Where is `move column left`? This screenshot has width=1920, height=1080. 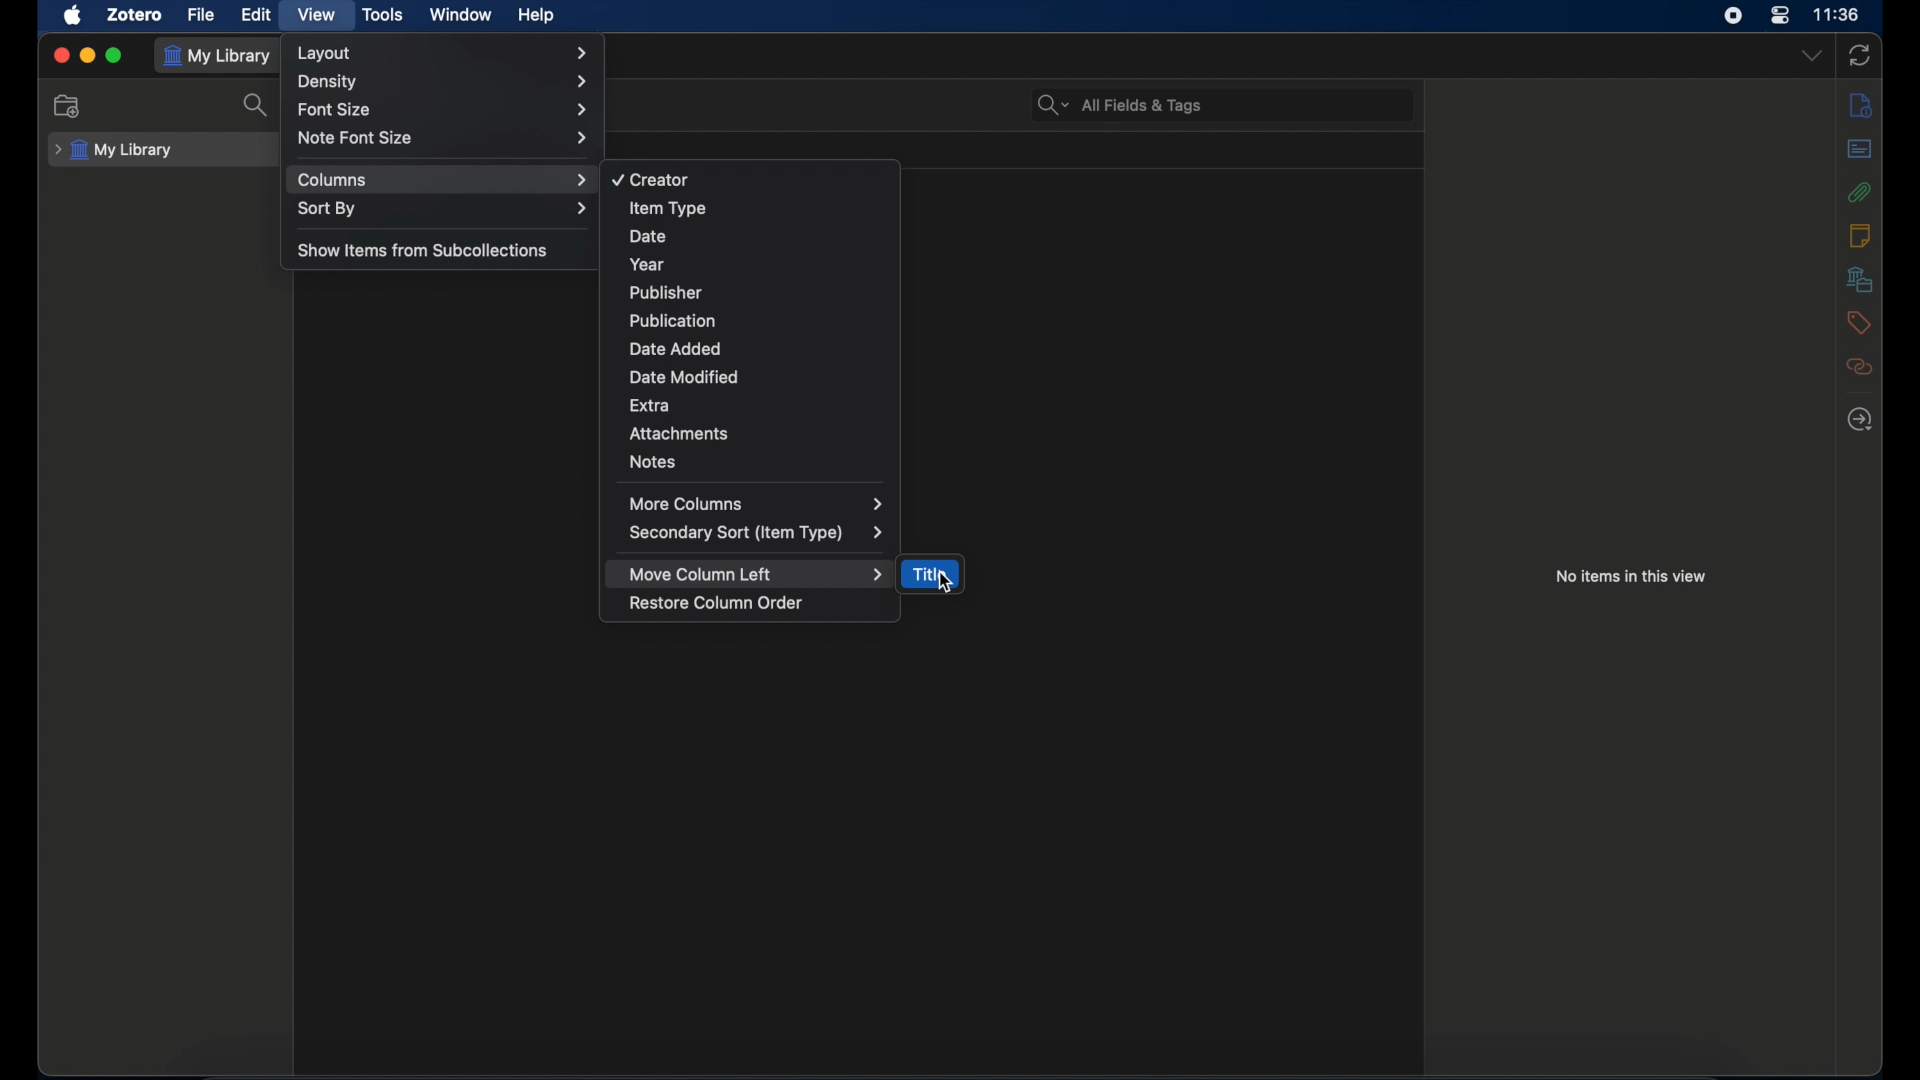
move column left is located at coordinates (758, 573).